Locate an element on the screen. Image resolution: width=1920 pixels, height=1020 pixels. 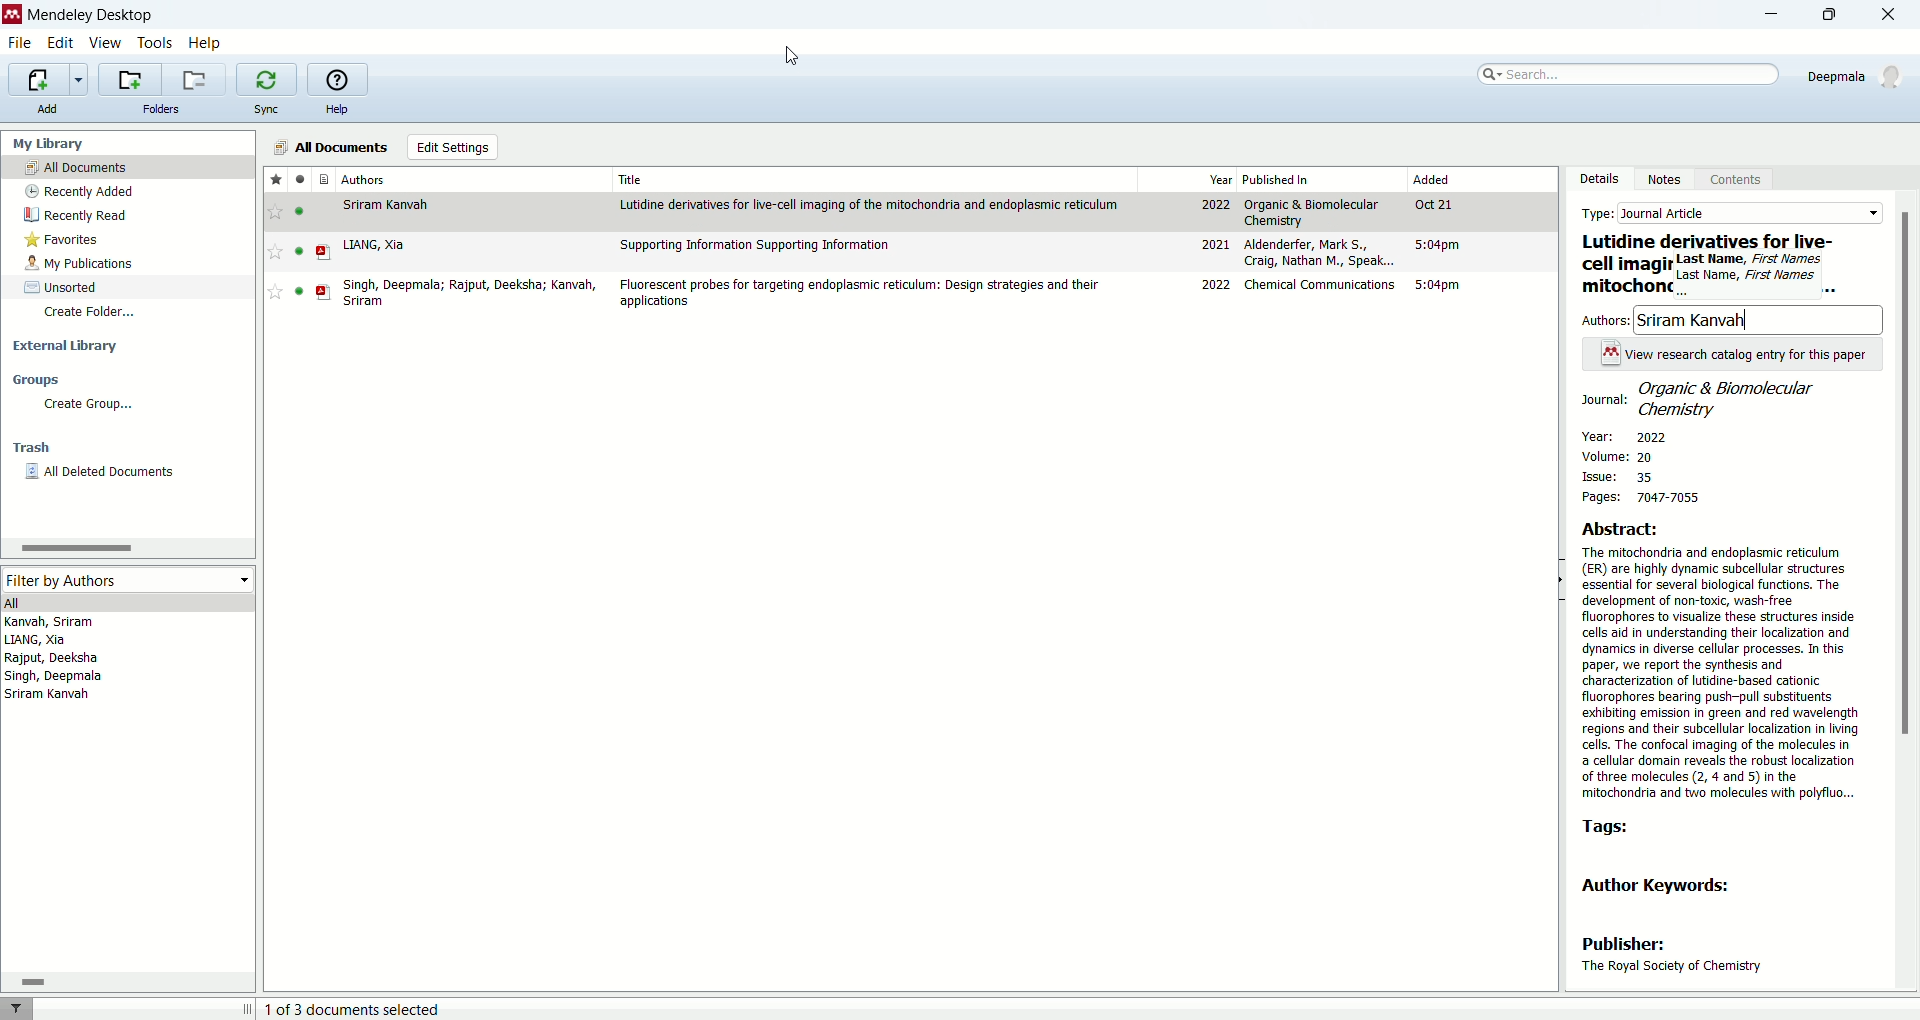
Organic & Biomolecular Chemistry is located at coordinates (1315, 212).